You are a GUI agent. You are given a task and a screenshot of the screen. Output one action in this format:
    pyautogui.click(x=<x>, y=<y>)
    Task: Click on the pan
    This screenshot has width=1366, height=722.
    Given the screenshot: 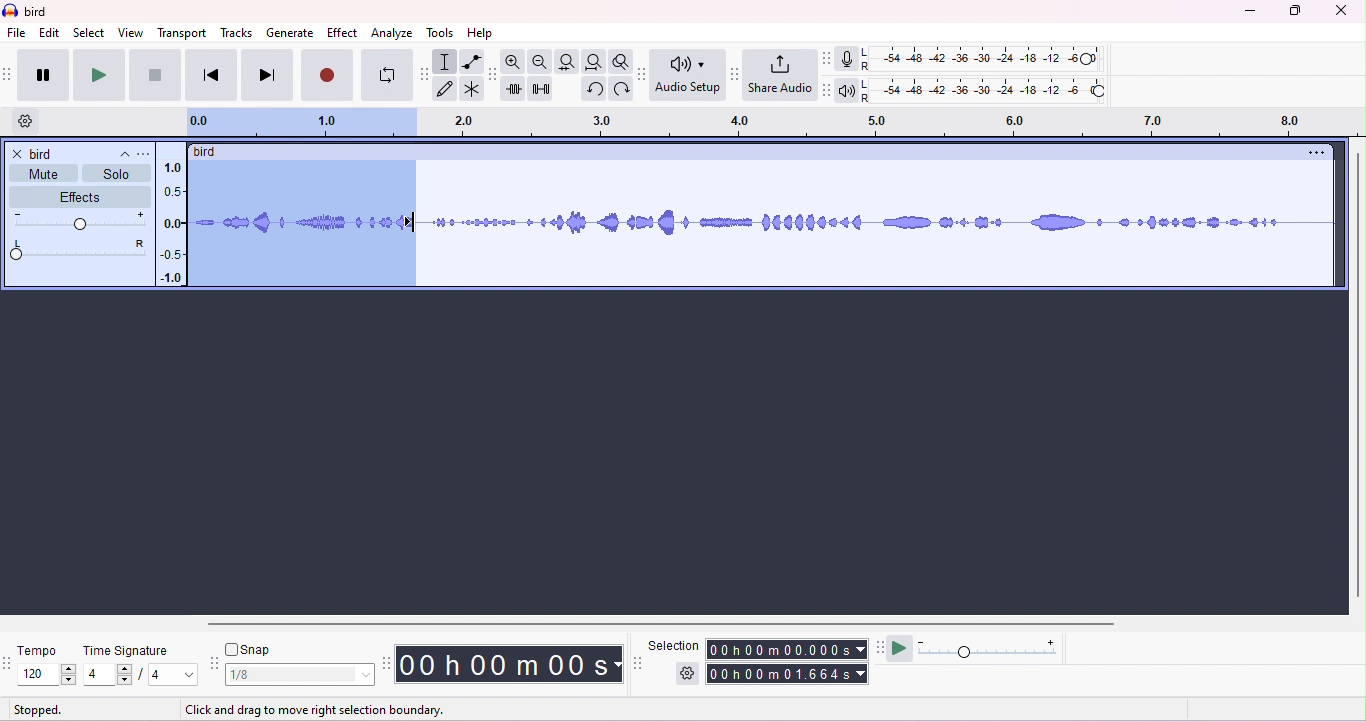 What is the action you would take?
    pyautogui.click(x=79, y=250)
    